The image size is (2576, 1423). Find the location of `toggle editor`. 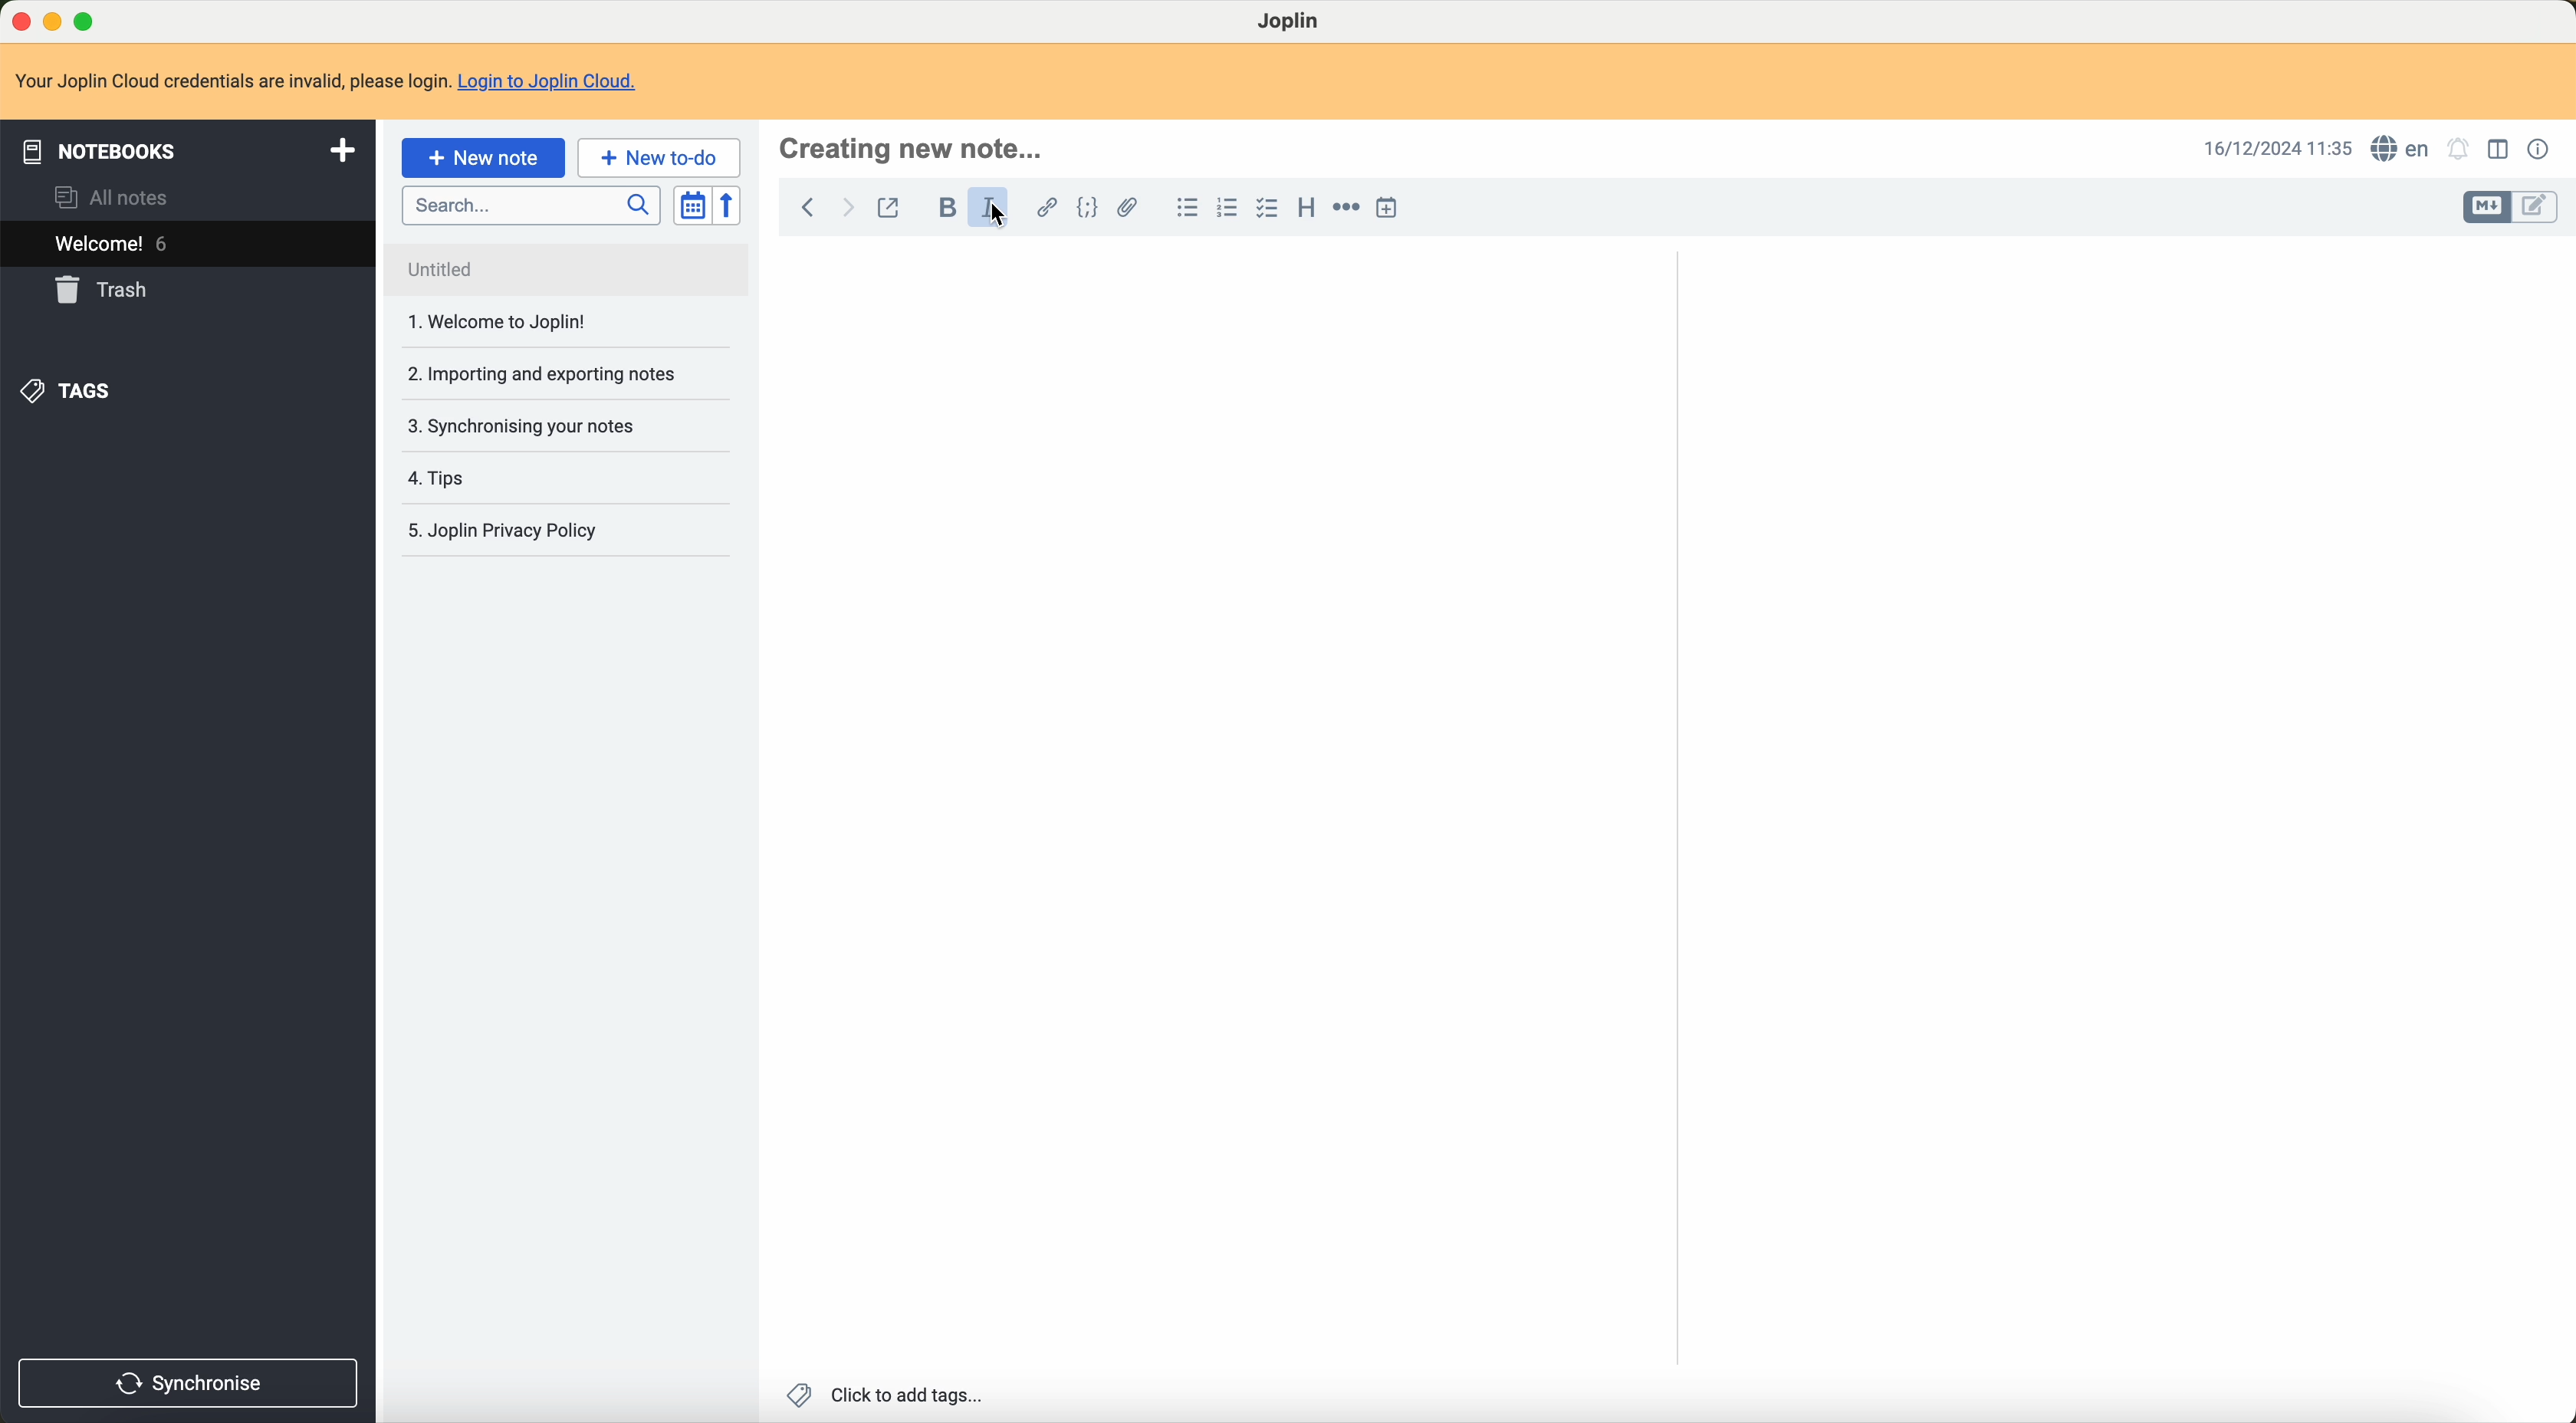

toggle editor is located at coordinates (2481, 207).